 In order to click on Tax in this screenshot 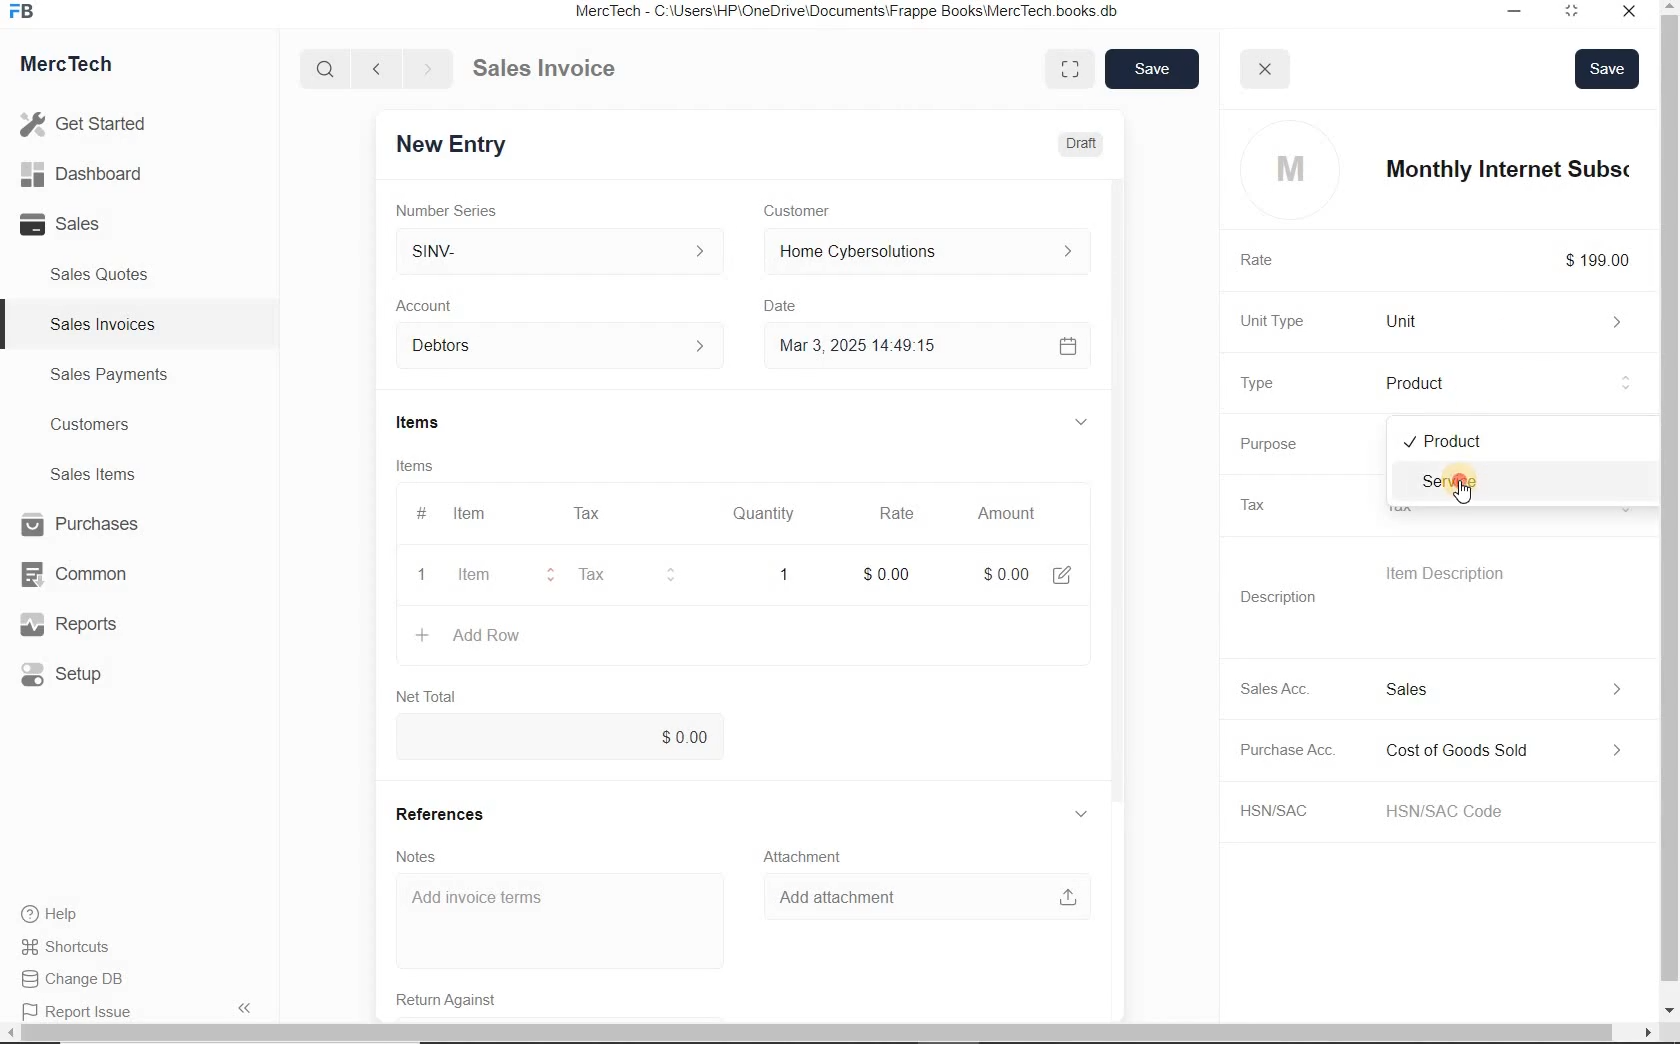, I will do `click(623, 575)`.